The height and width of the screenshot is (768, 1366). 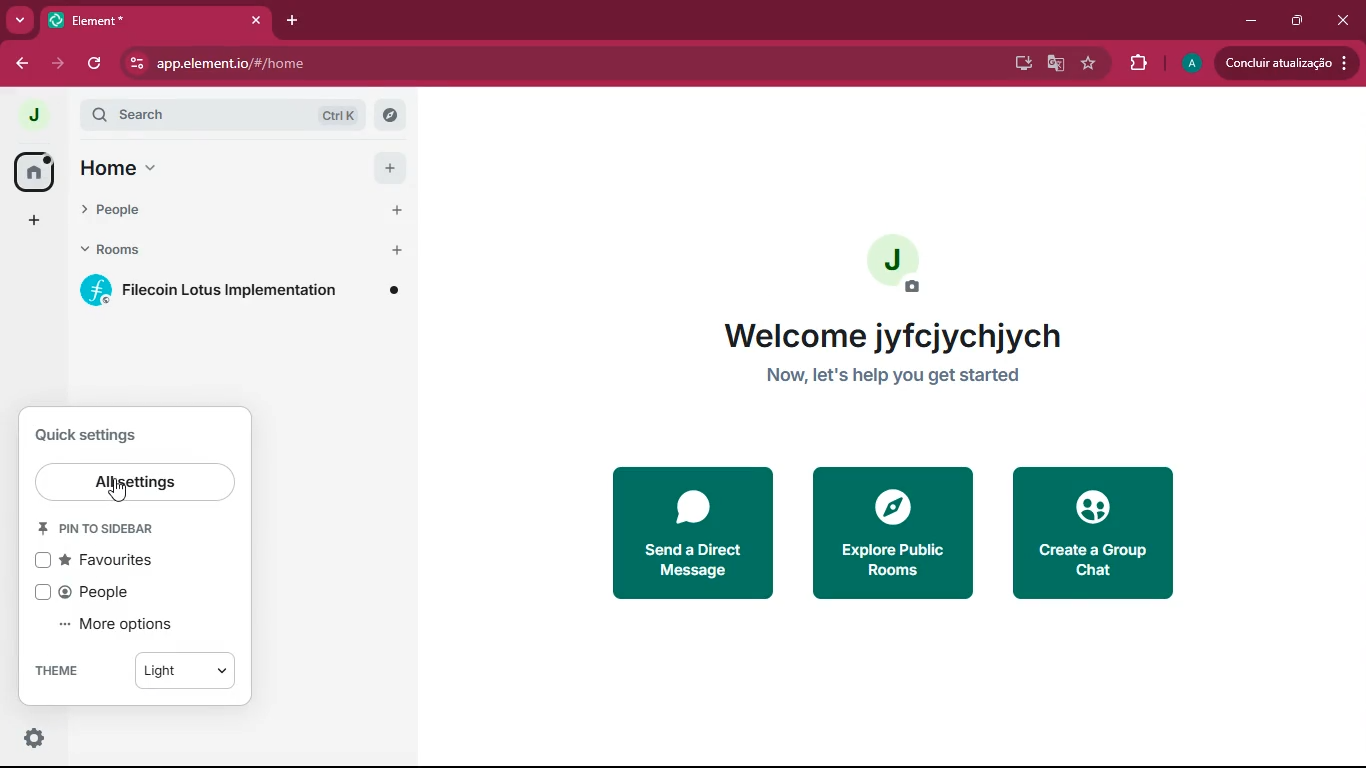 What do you see at coordinates (1134, 64) in the screenshot?
I see `extensions` at bounding box center [1134, 64].